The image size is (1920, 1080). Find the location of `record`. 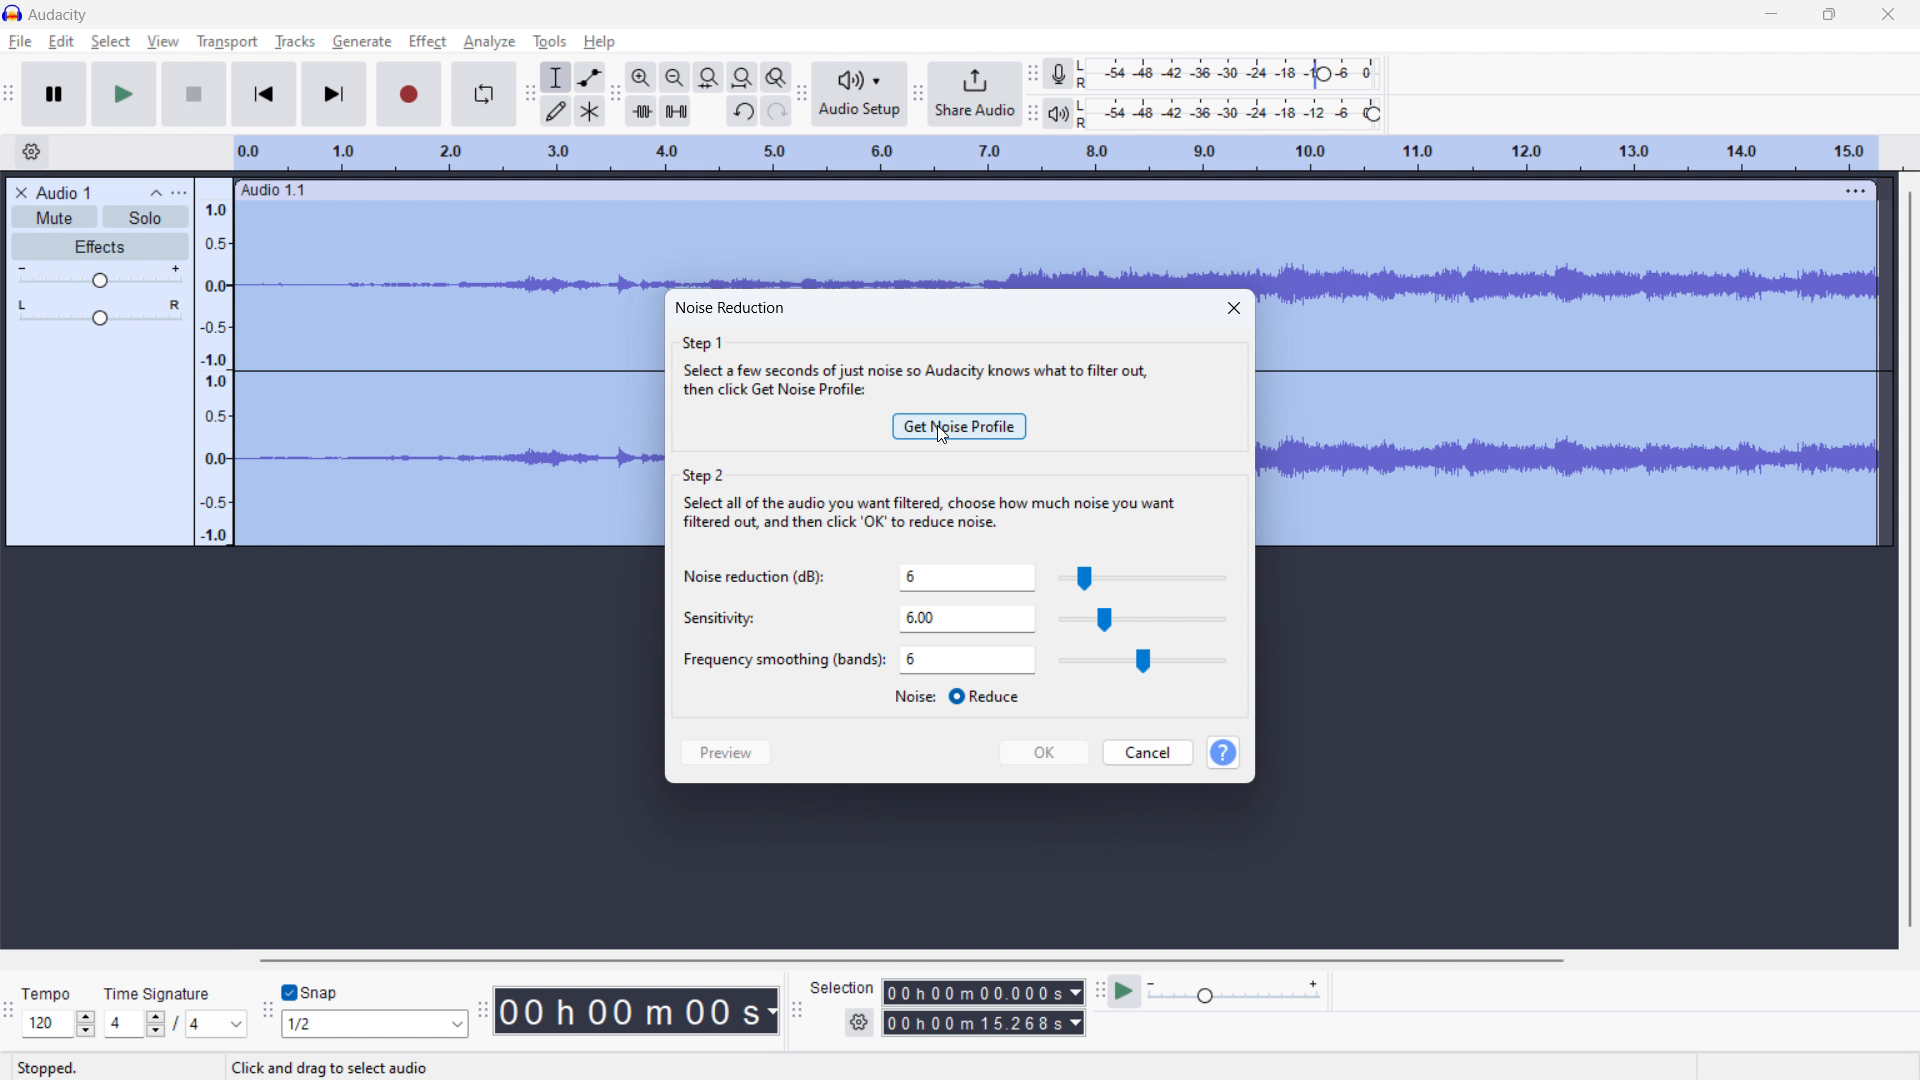

record is located at coordinates (408, 94).